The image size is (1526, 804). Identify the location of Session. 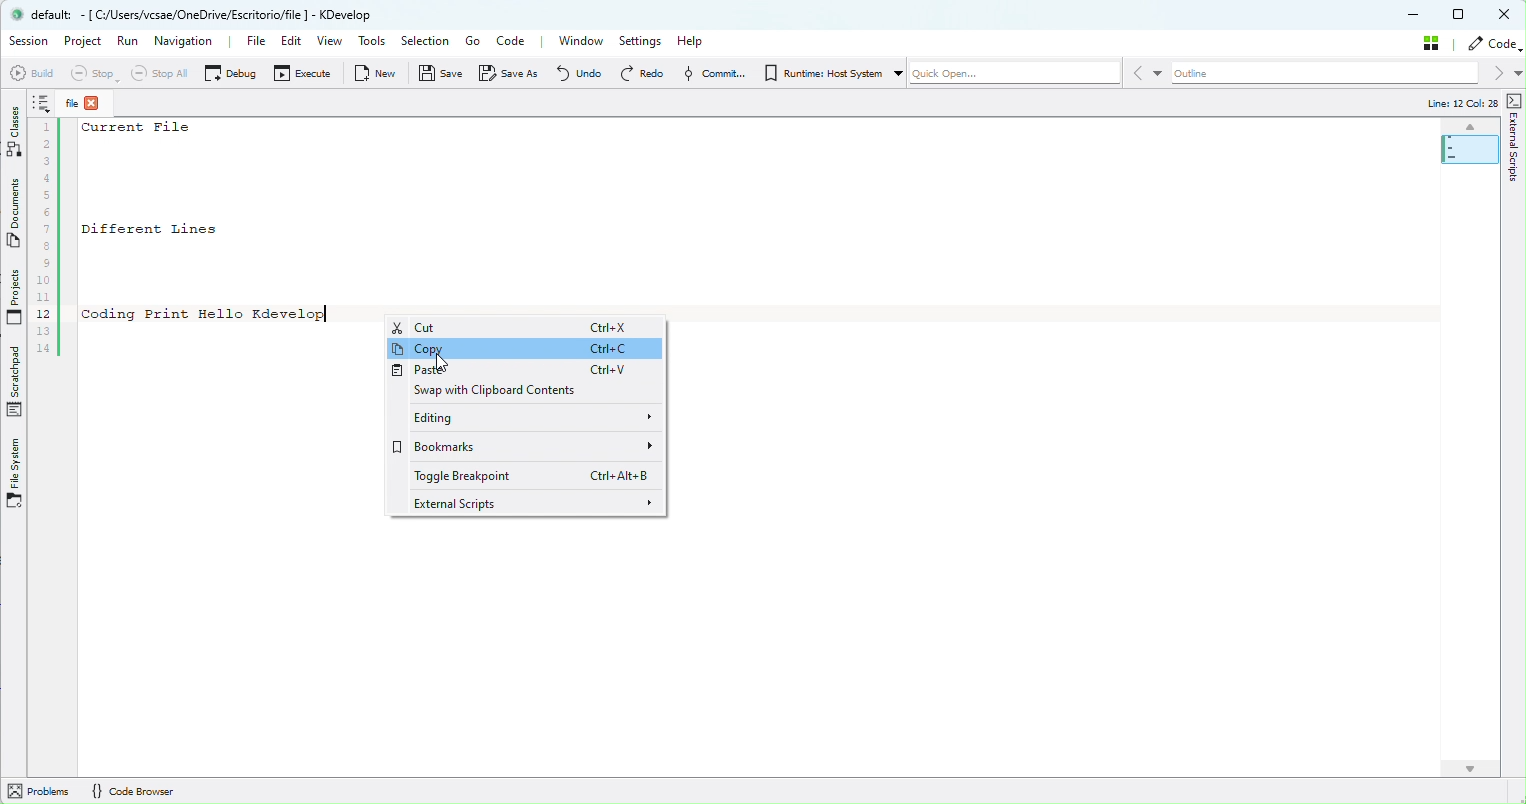
(30, 41).